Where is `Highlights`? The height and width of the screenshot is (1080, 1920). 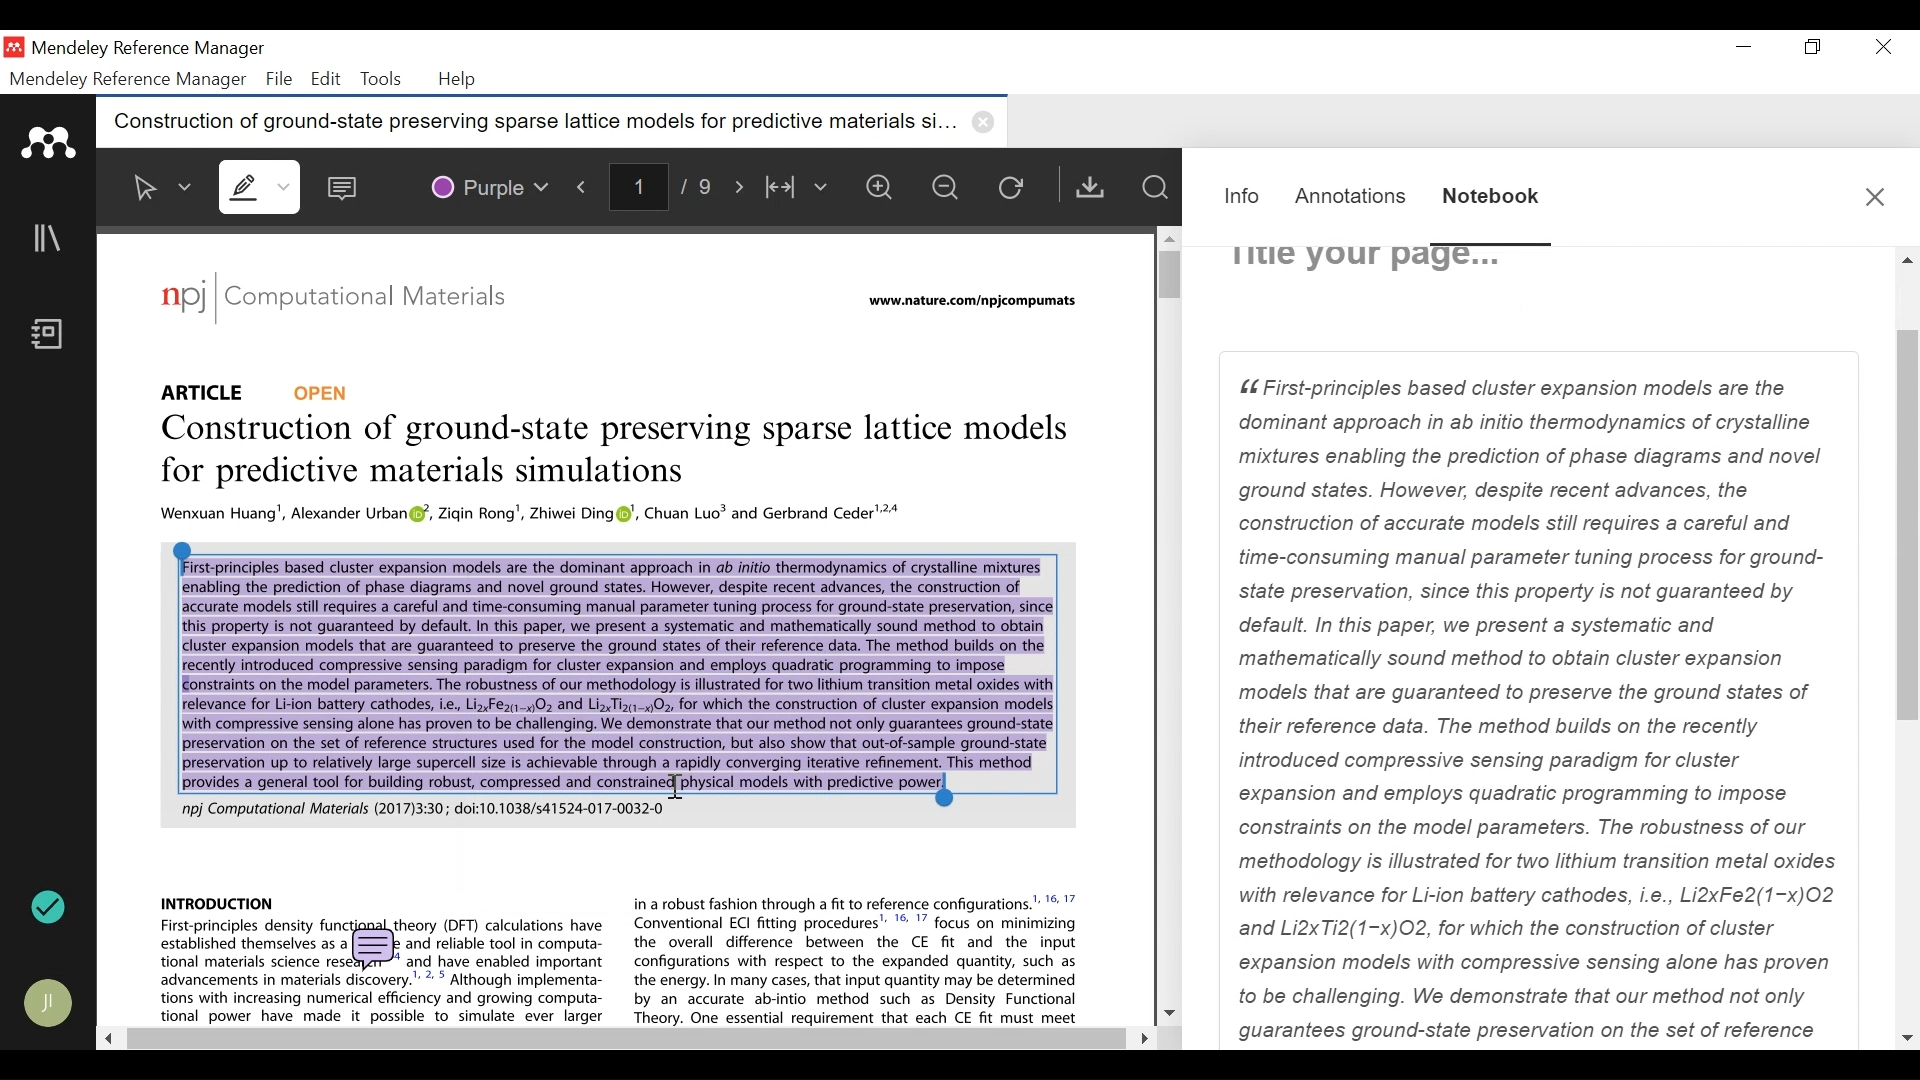 Highlights is located at coordinates (263, 186).